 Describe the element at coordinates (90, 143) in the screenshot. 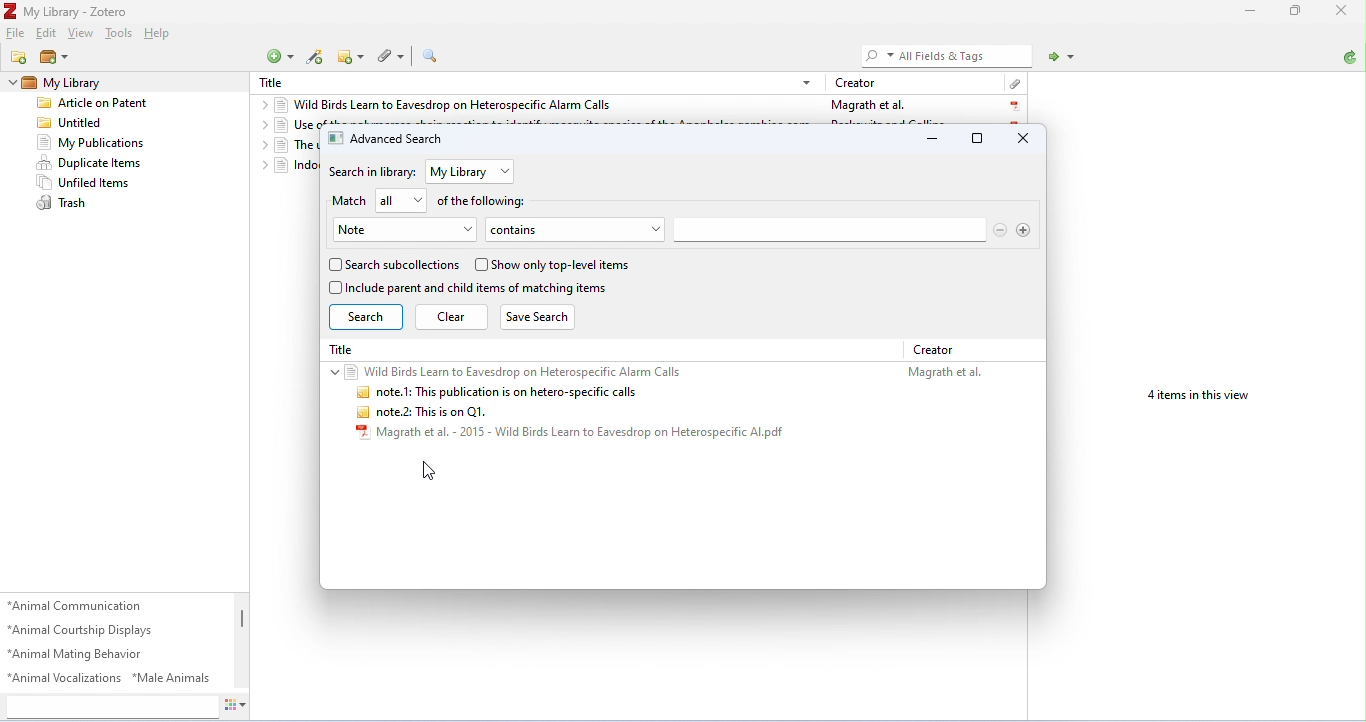

I see `my publications` at that location.